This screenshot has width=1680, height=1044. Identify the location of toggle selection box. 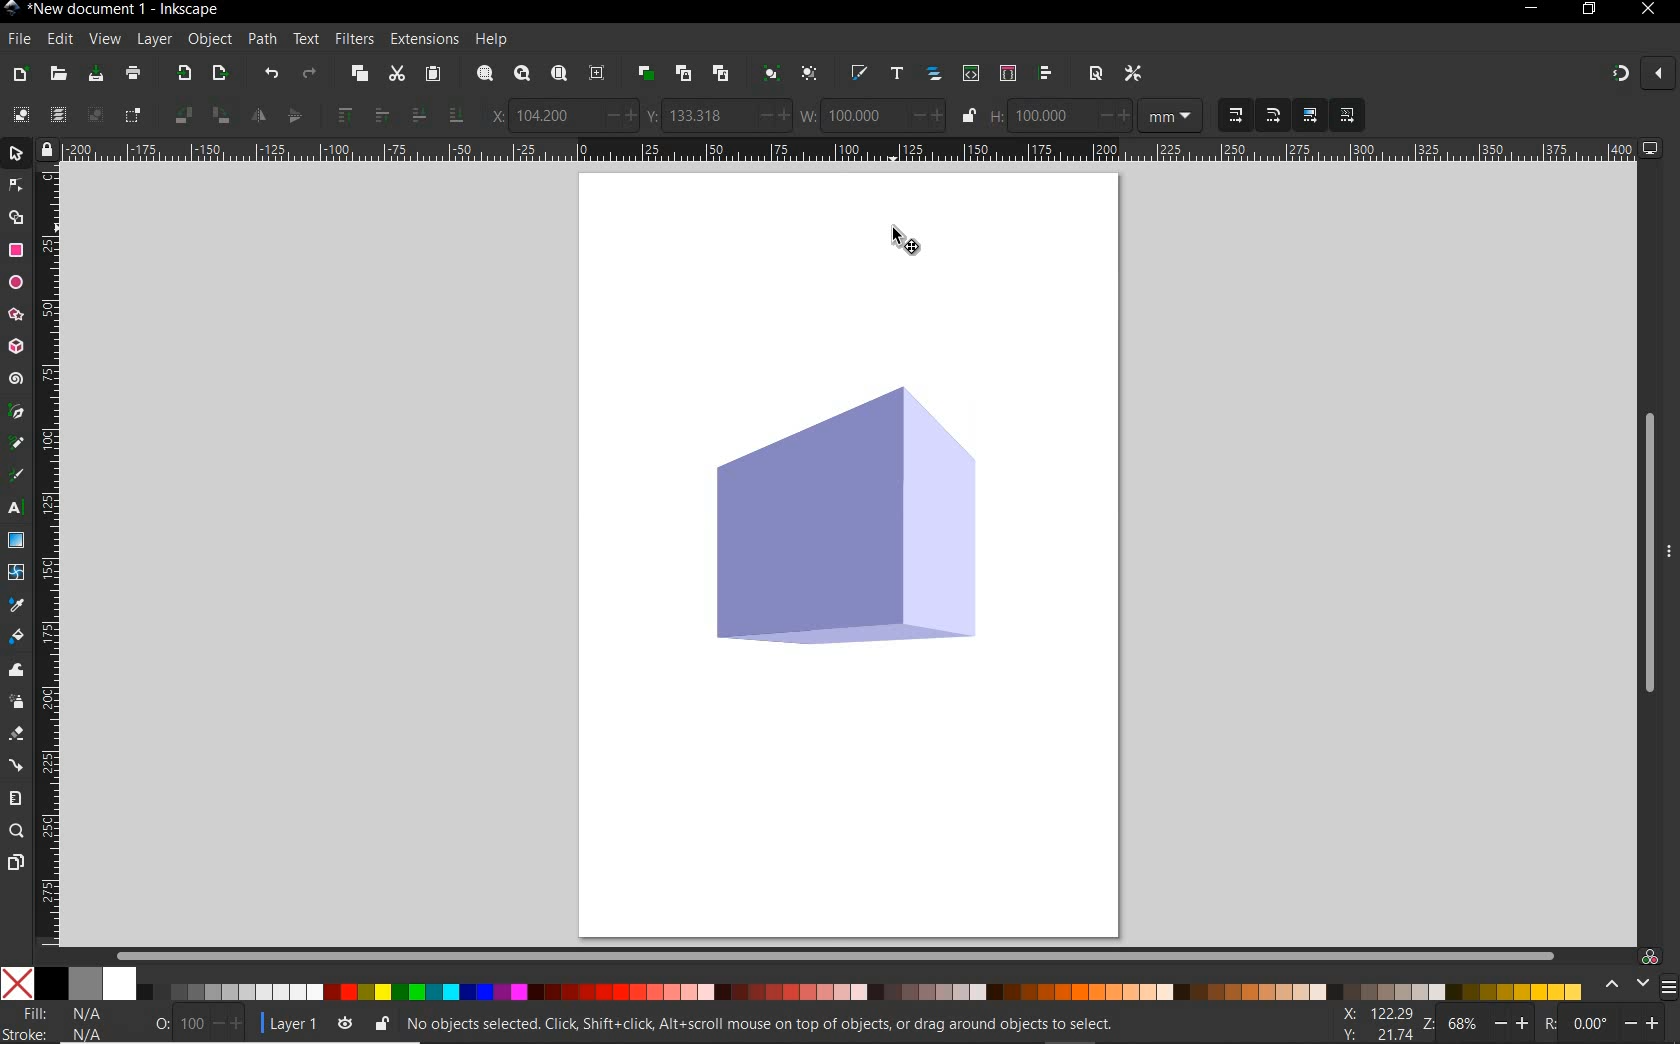
(134, 114).